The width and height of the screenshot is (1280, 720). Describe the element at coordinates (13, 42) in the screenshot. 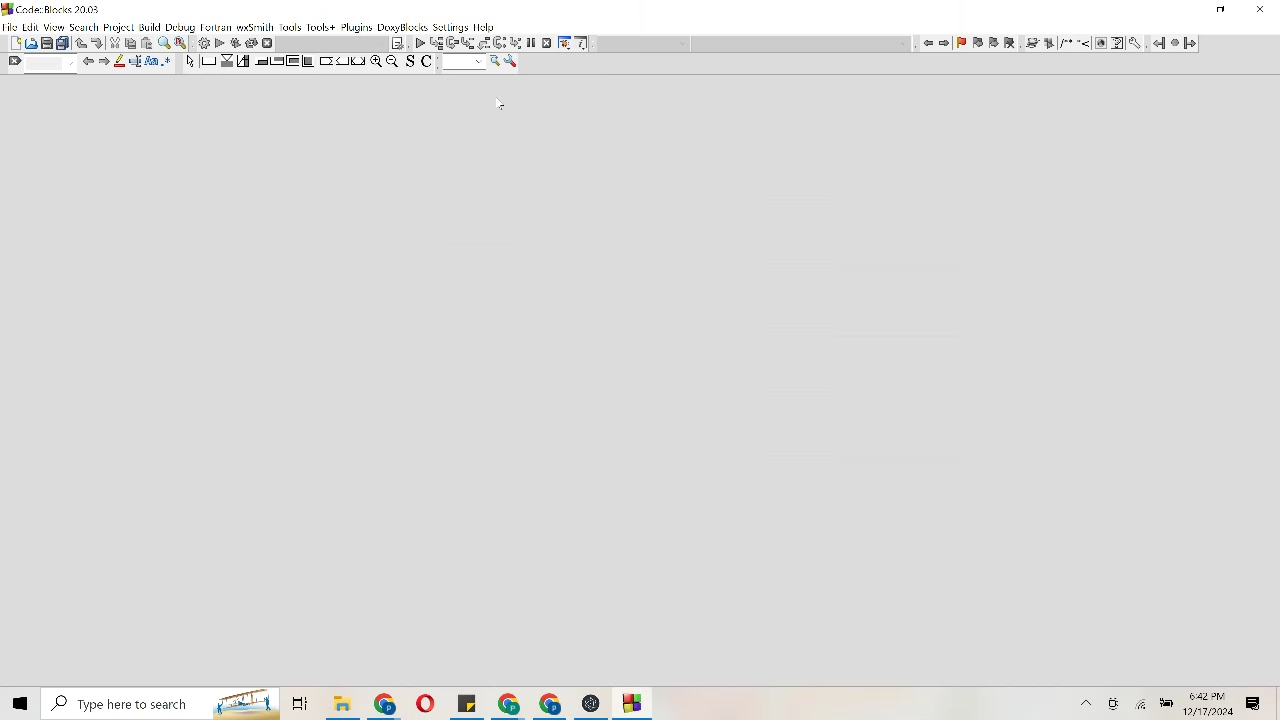

I see `Document` at that location.